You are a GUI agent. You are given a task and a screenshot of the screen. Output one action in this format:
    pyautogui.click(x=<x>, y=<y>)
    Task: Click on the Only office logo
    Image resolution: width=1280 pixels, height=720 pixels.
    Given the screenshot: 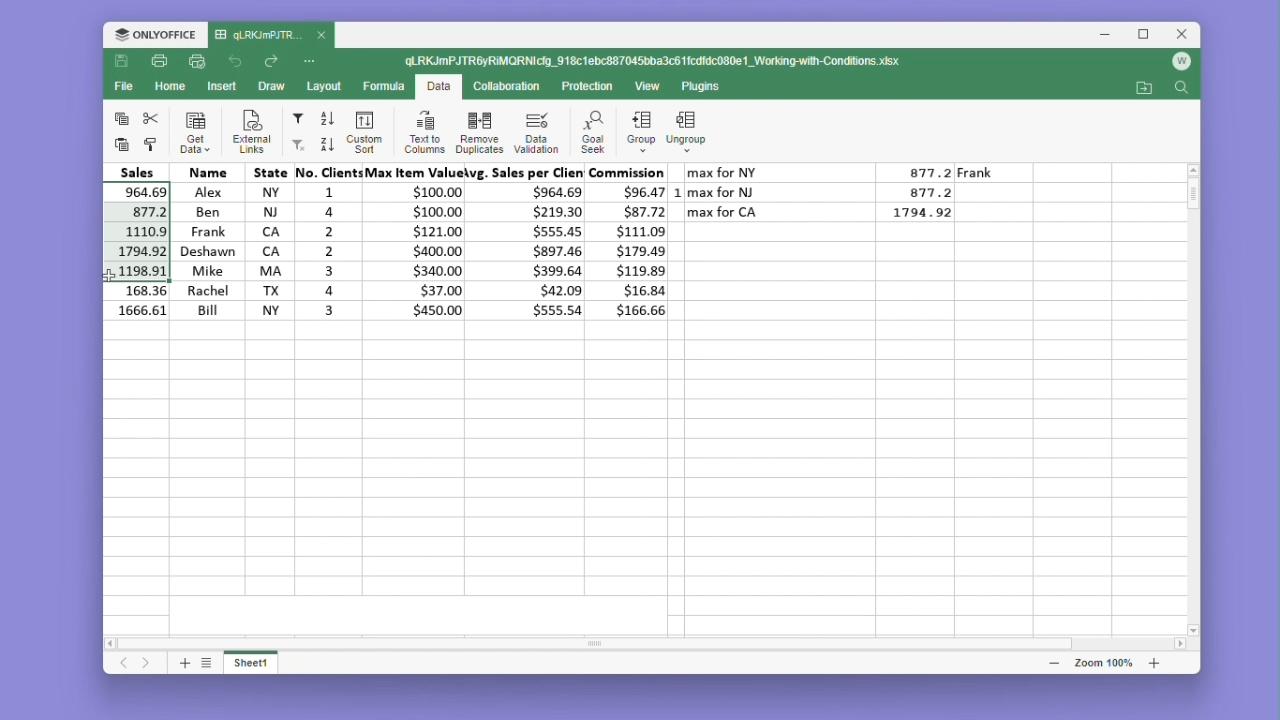 What is the action you would take?
    pyautogui.click(x=155, y=36)
    